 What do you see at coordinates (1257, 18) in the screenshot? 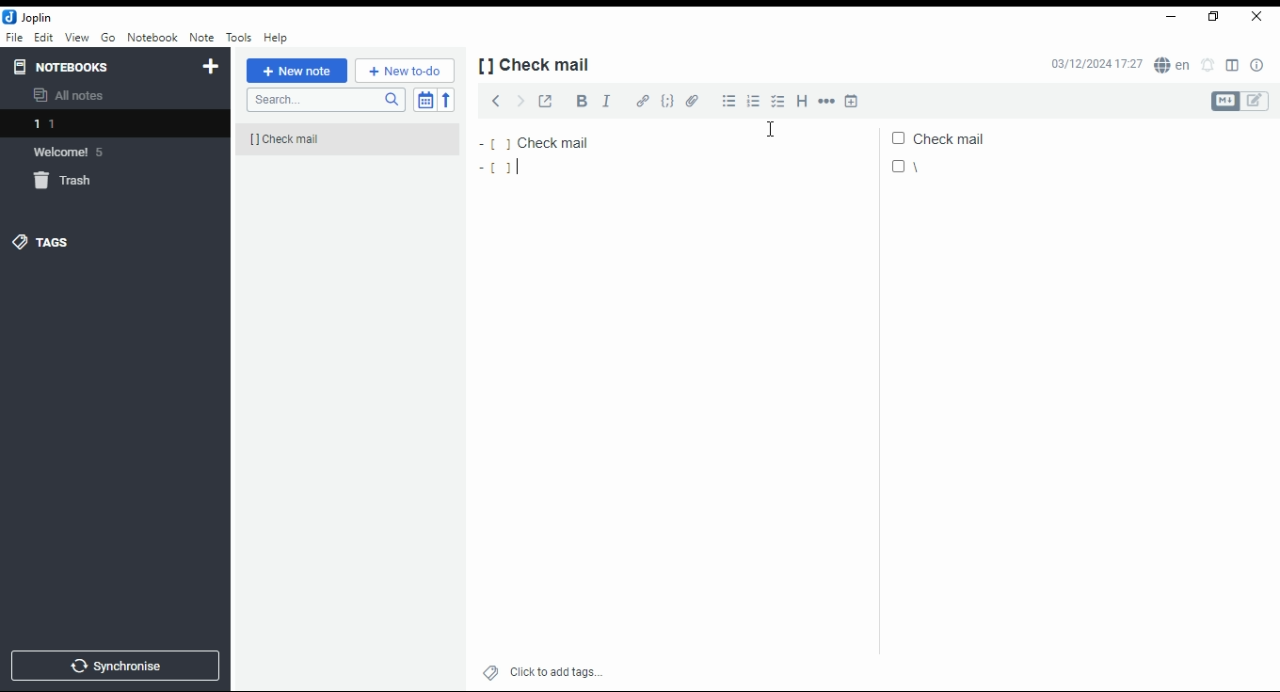
I see `close window` at bounding box center [1257, 18].